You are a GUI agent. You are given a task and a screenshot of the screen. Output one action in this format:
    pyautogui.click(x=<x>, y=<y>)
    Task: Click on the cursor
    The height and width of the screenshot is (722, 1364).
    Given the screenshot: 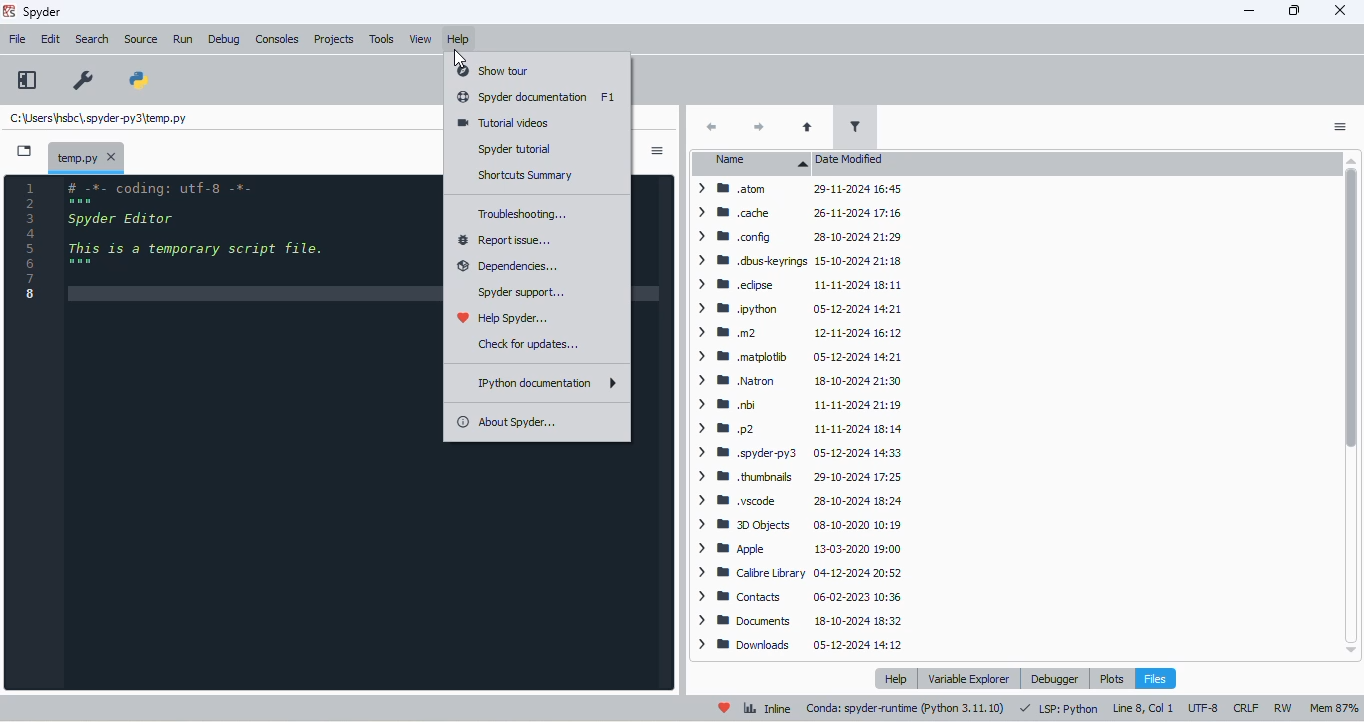 What is the action you would take?
    pyautogui.click(x=459, y=56)
    